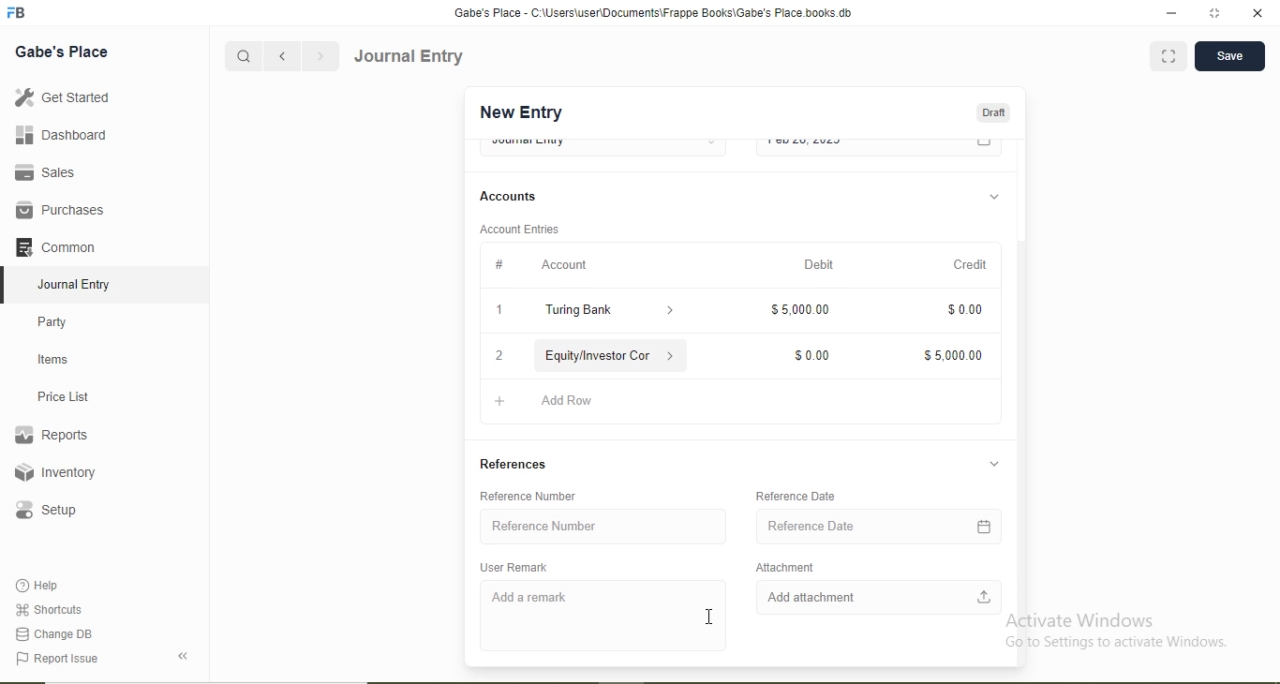  What do you see at coordinates (820, 263) in the screenshot?
I see `Debit` at bounding box center [820, 263].